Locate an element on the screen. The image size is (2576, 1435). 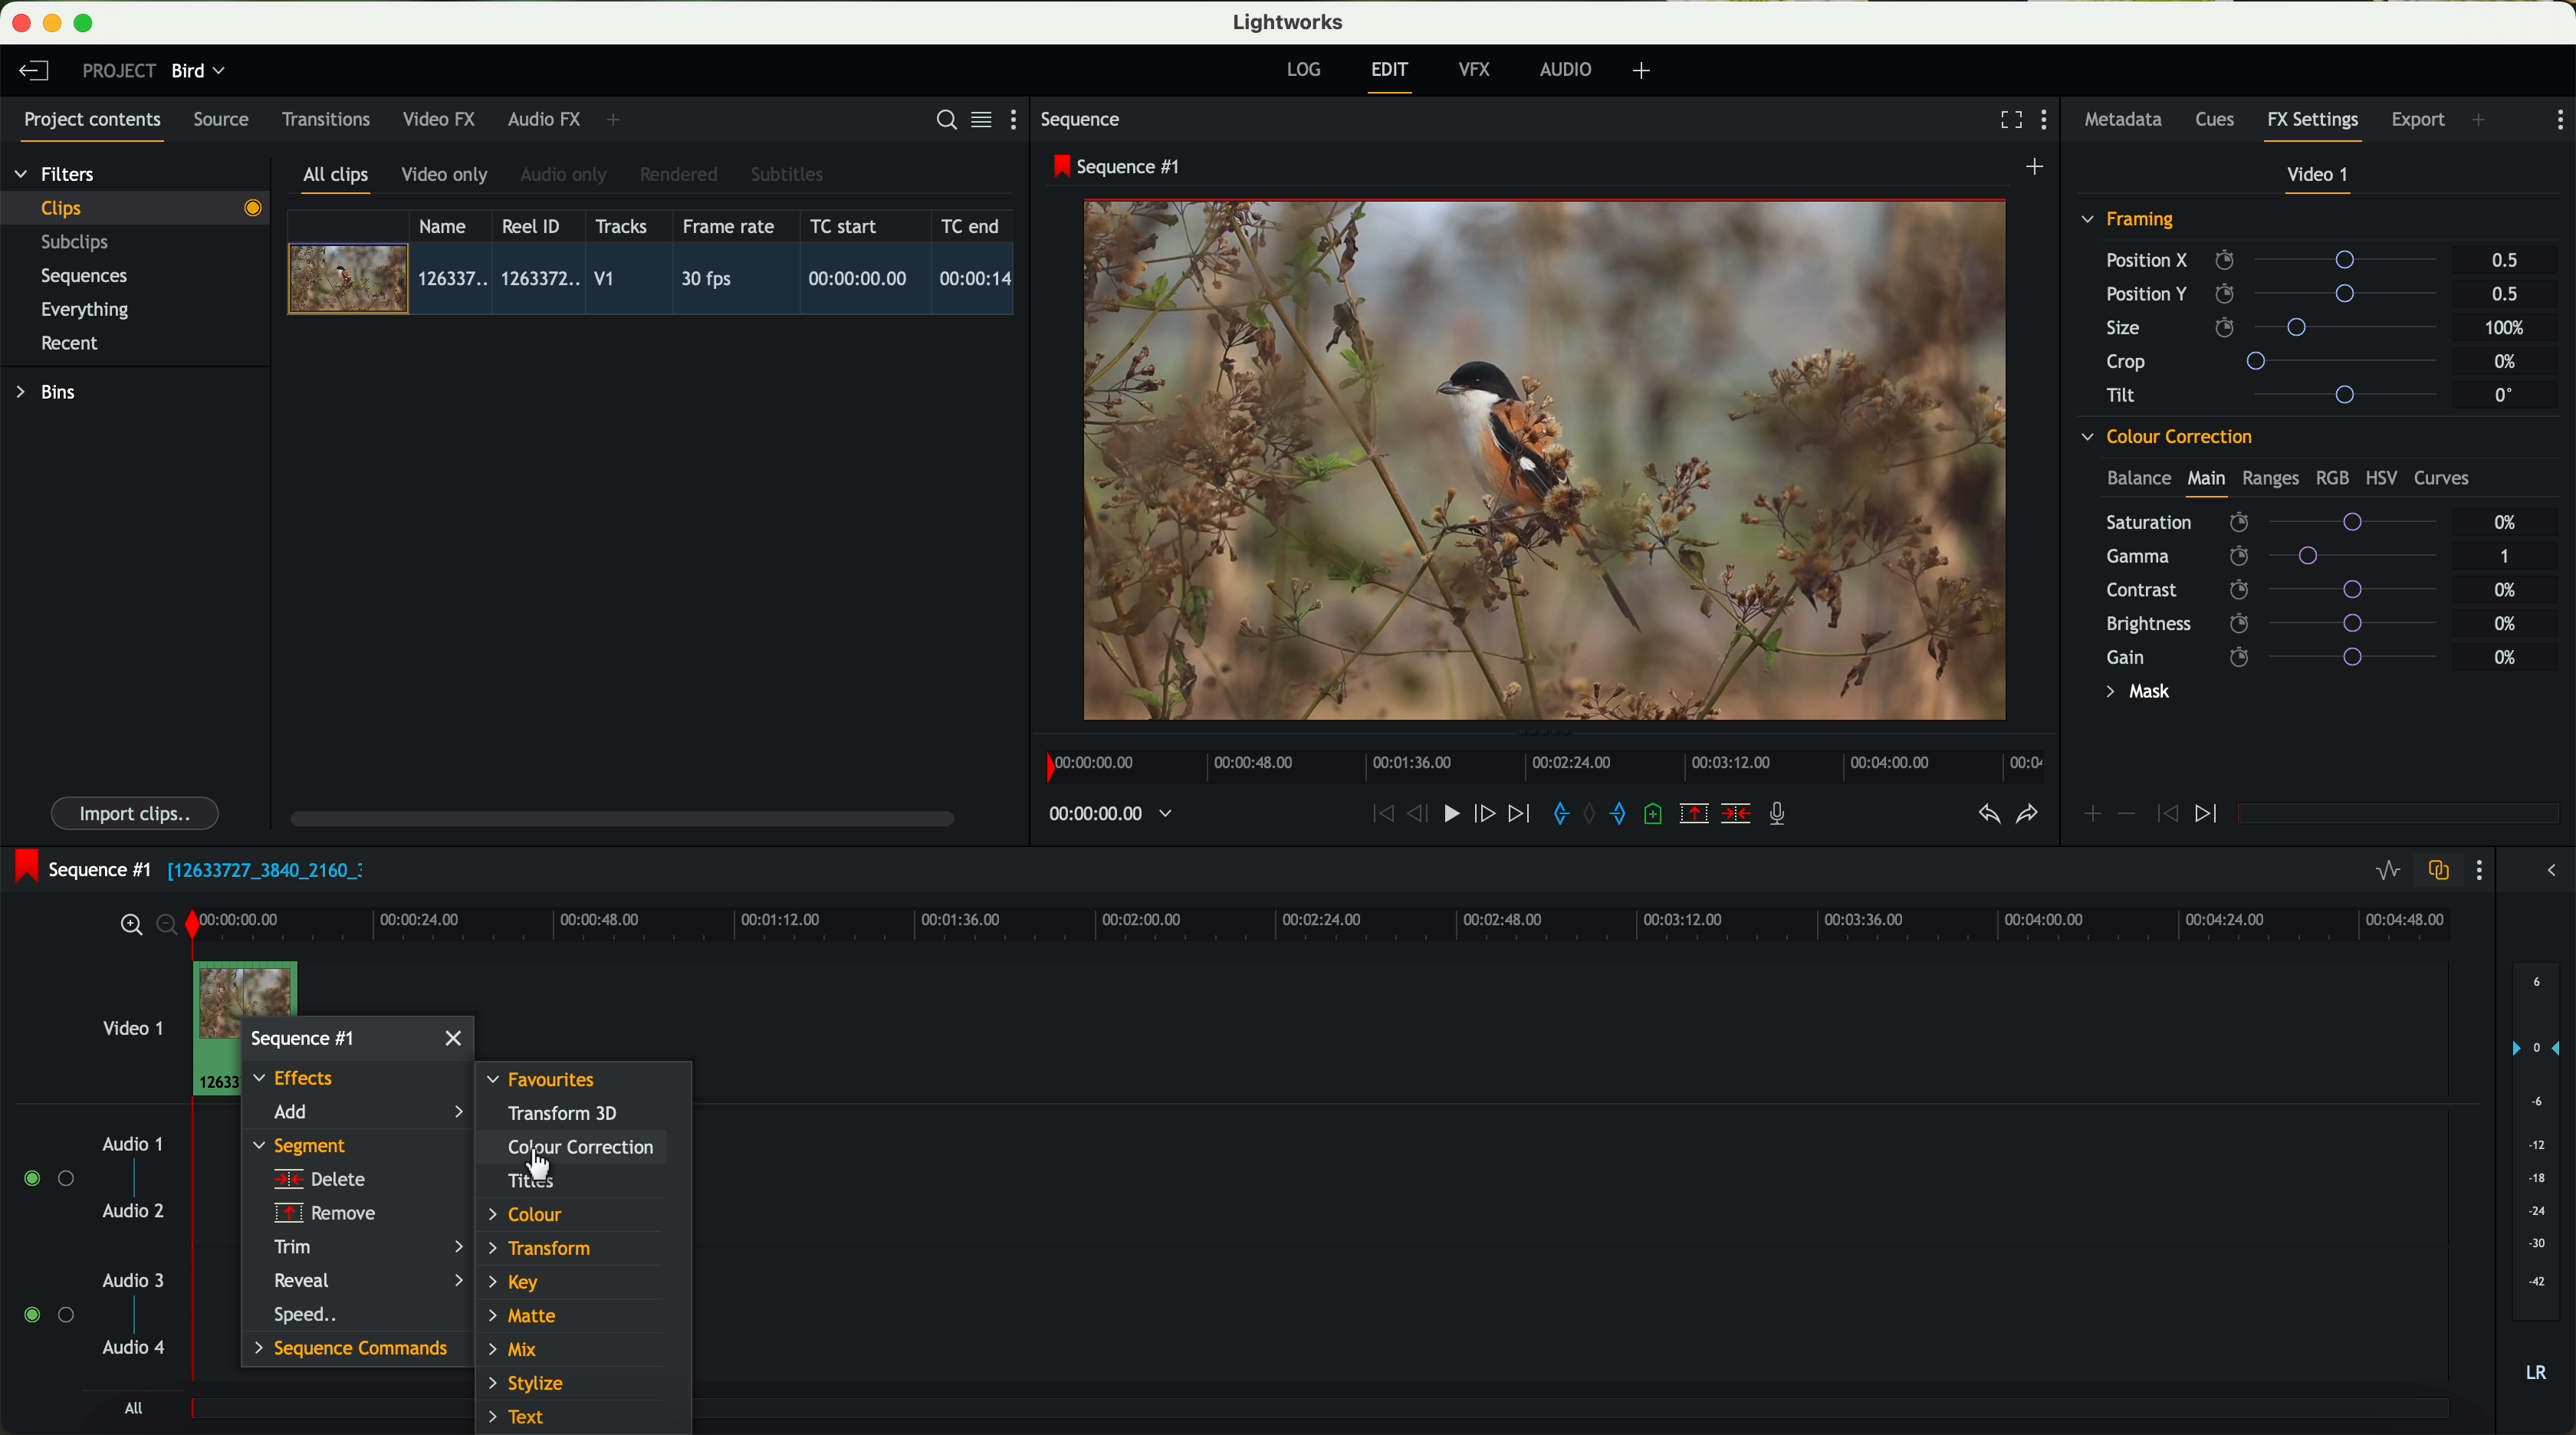
1 is located at coordinates (2506, 558).